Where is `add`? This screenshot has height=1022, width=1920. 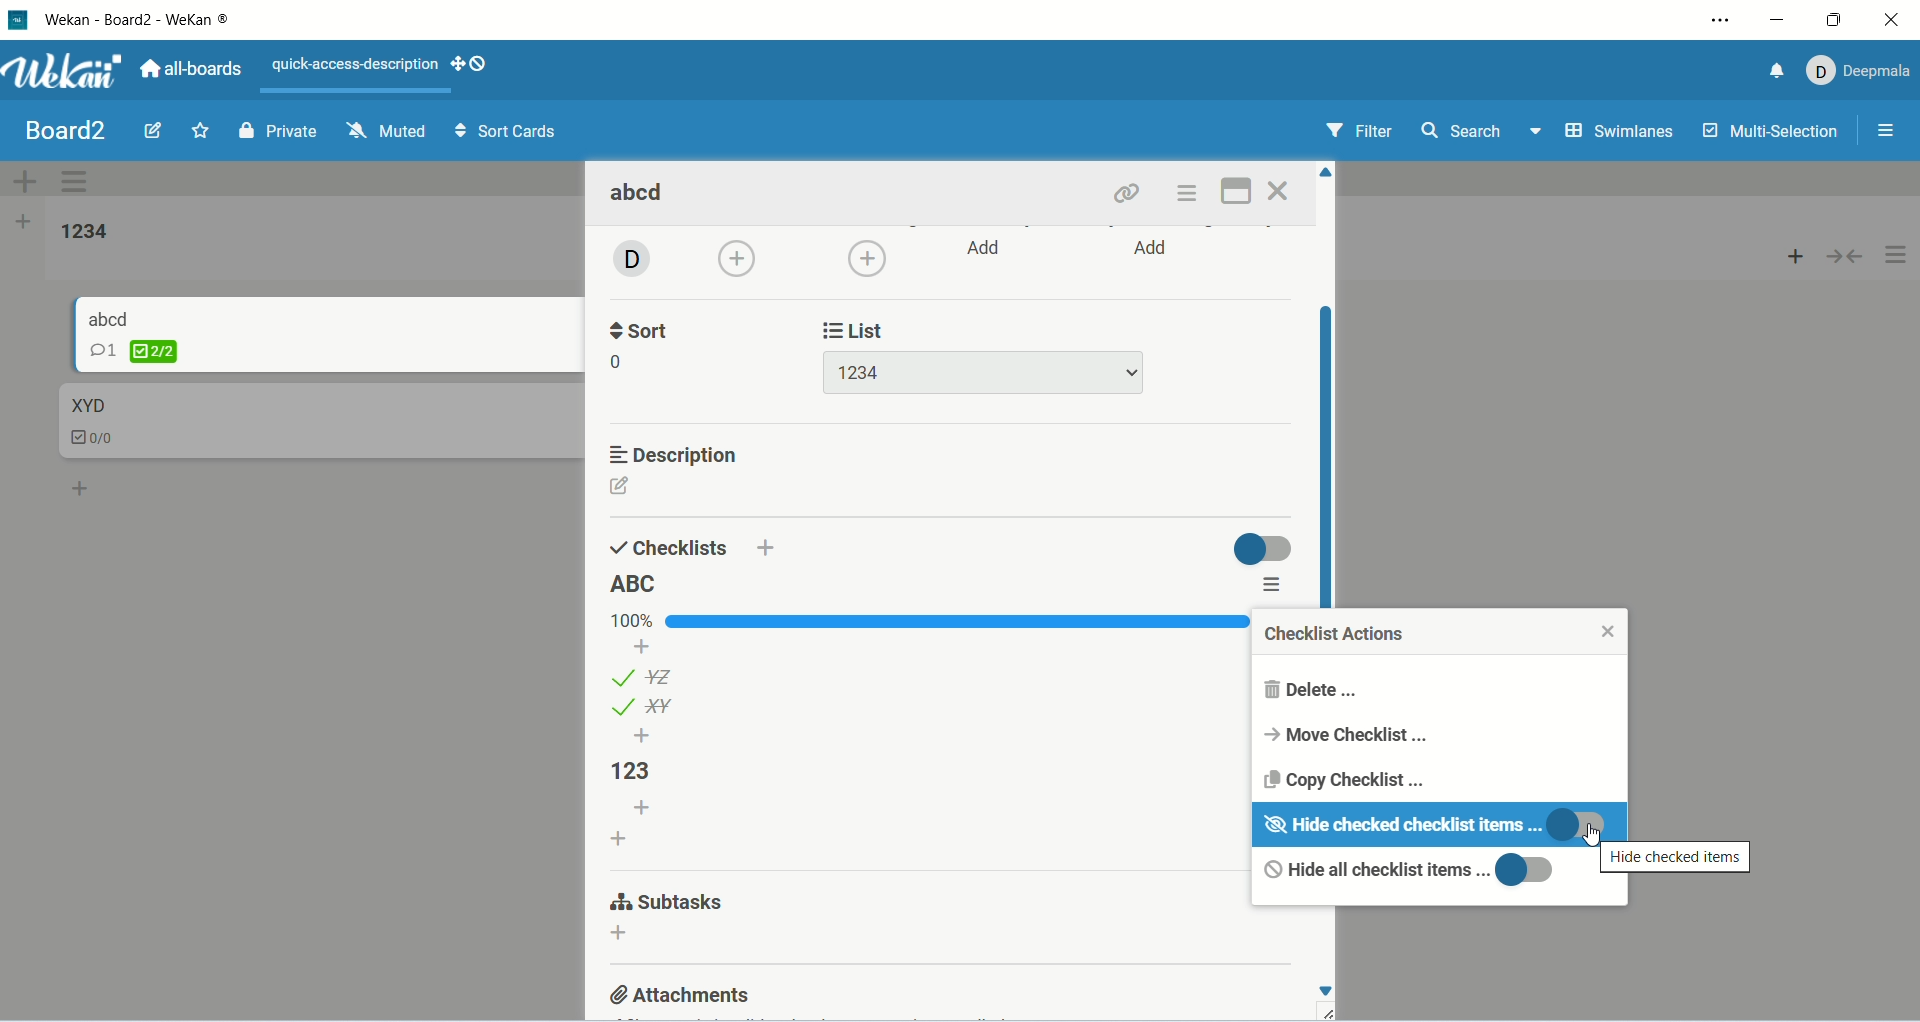 add is located at coordinates (987, 248).